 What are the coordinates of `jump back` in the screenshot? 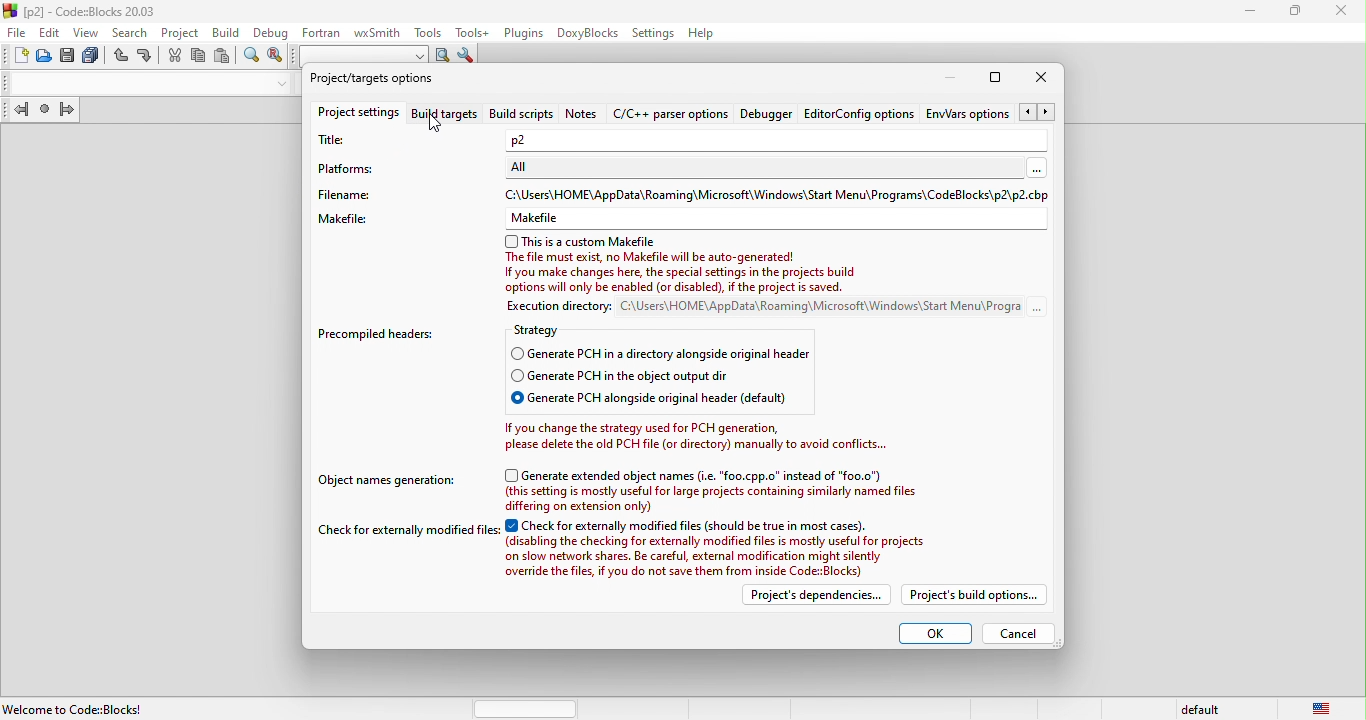 It's located at (16, 112).